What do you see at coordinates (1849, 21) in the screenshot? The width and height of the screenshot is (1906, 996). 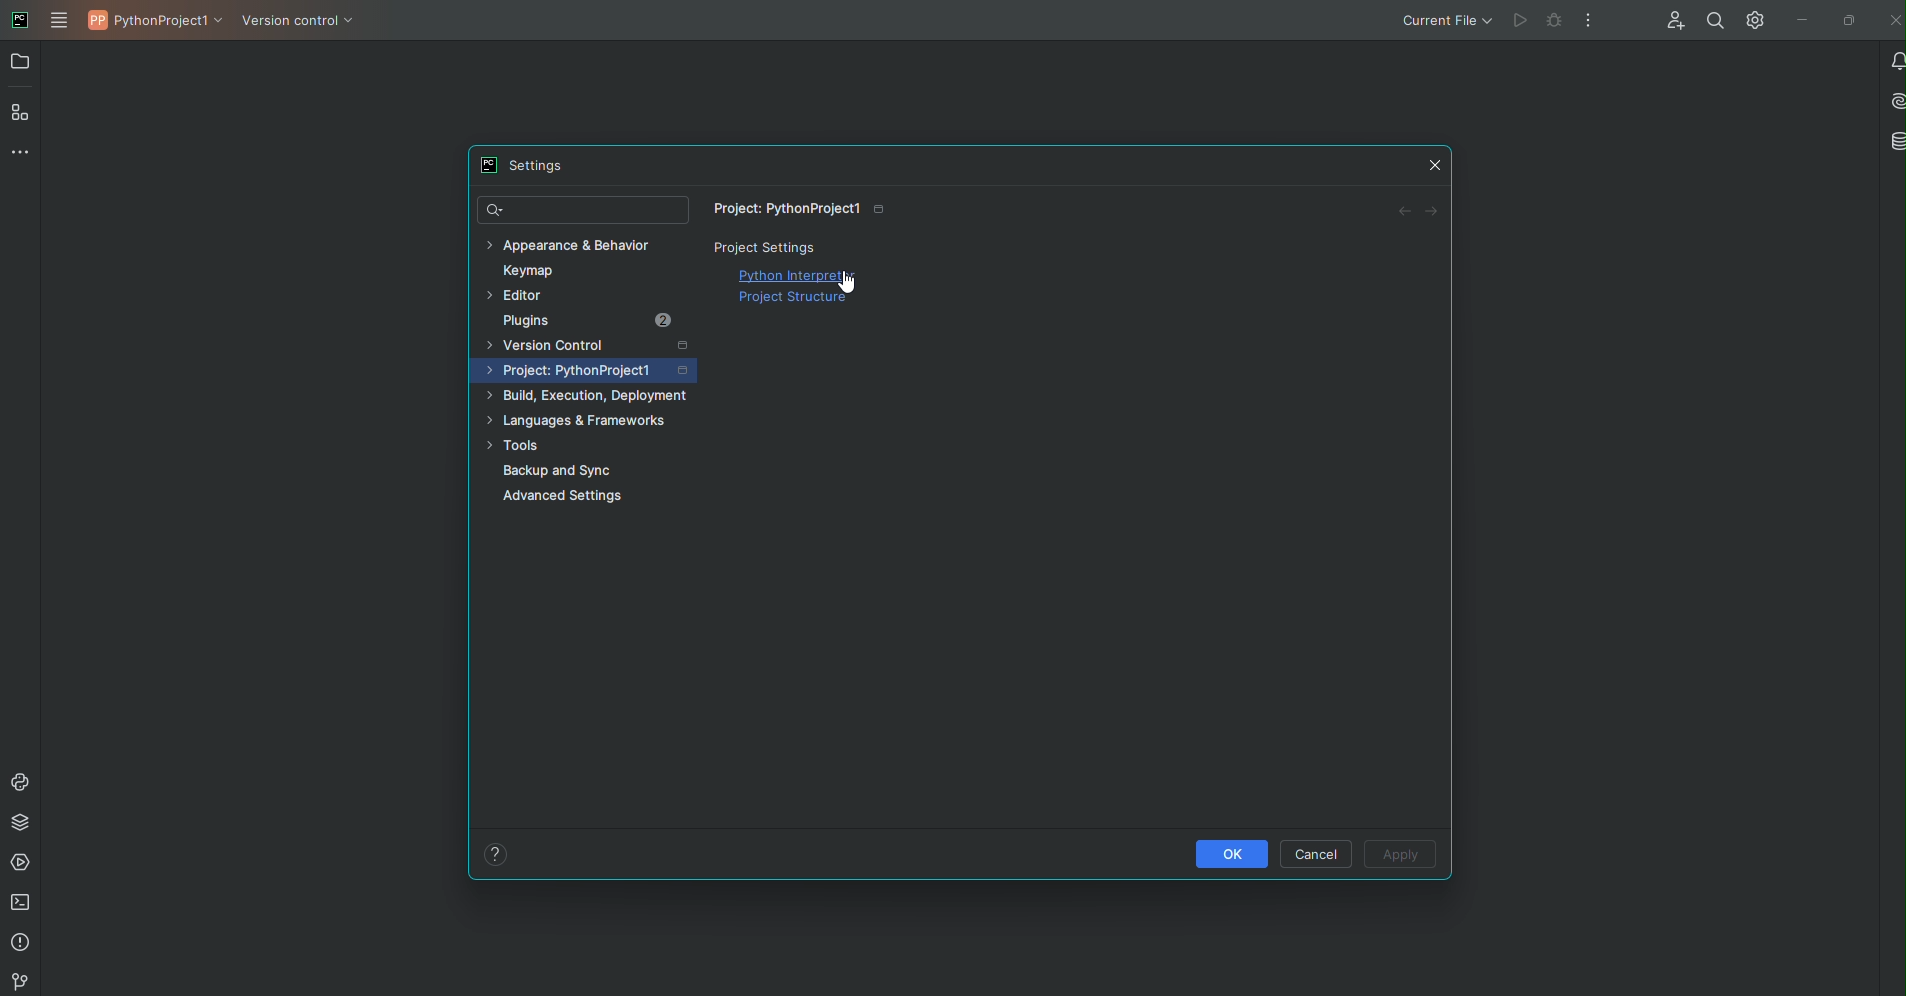 I see `Restore` at bounding box center [1849, 21].